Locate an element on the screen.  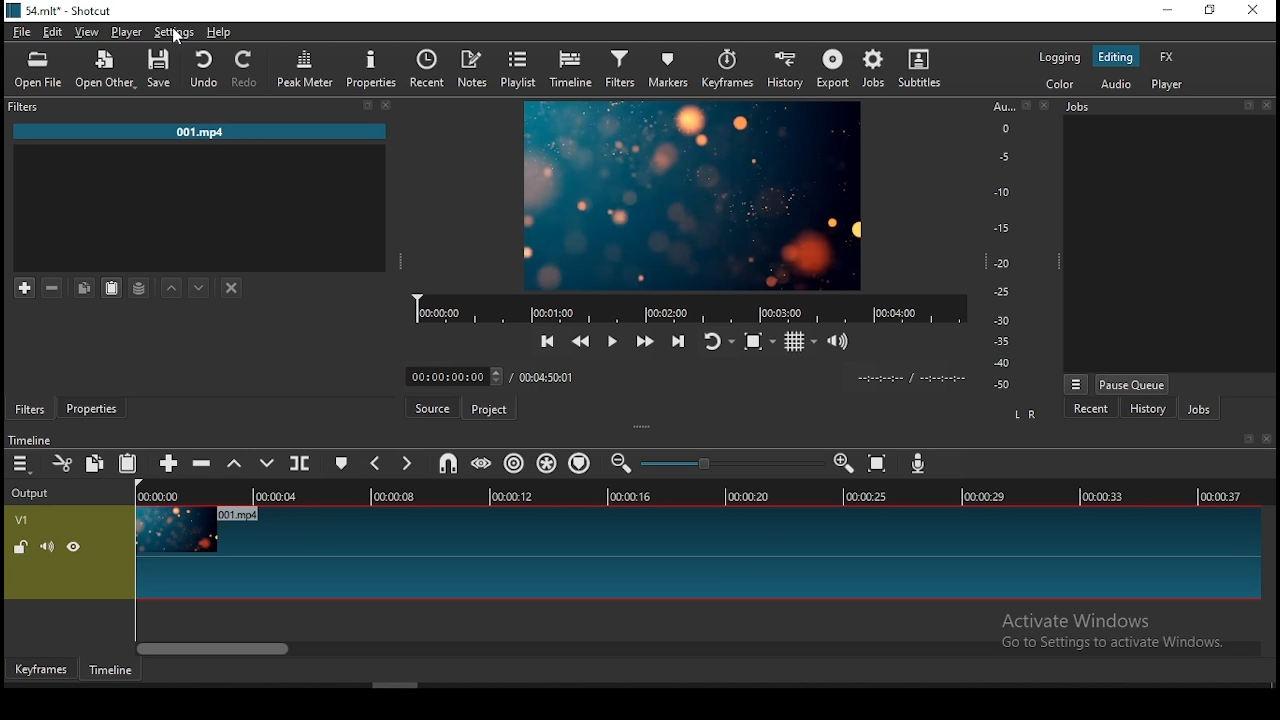
toggle player looping is located at coordinates (717, 340).